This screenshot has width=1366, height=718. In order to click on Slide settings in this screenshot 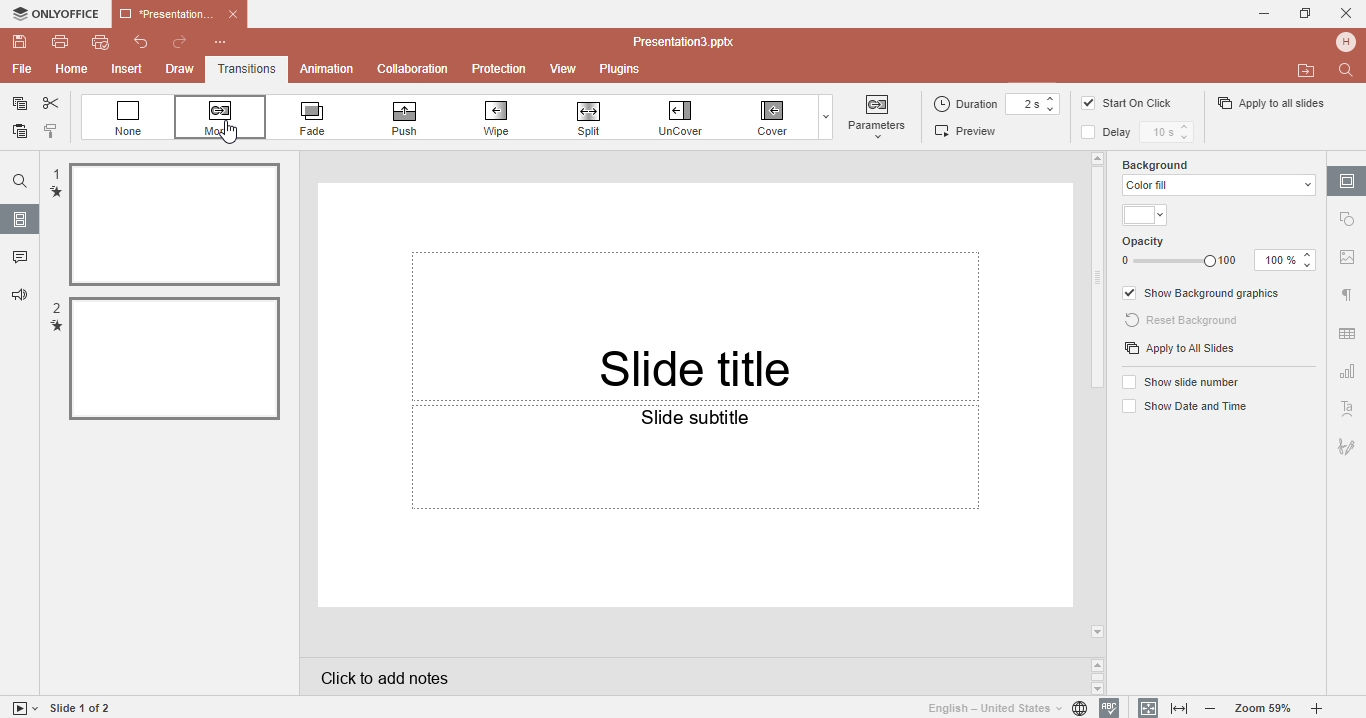, I will do `click(1347, 180)`.